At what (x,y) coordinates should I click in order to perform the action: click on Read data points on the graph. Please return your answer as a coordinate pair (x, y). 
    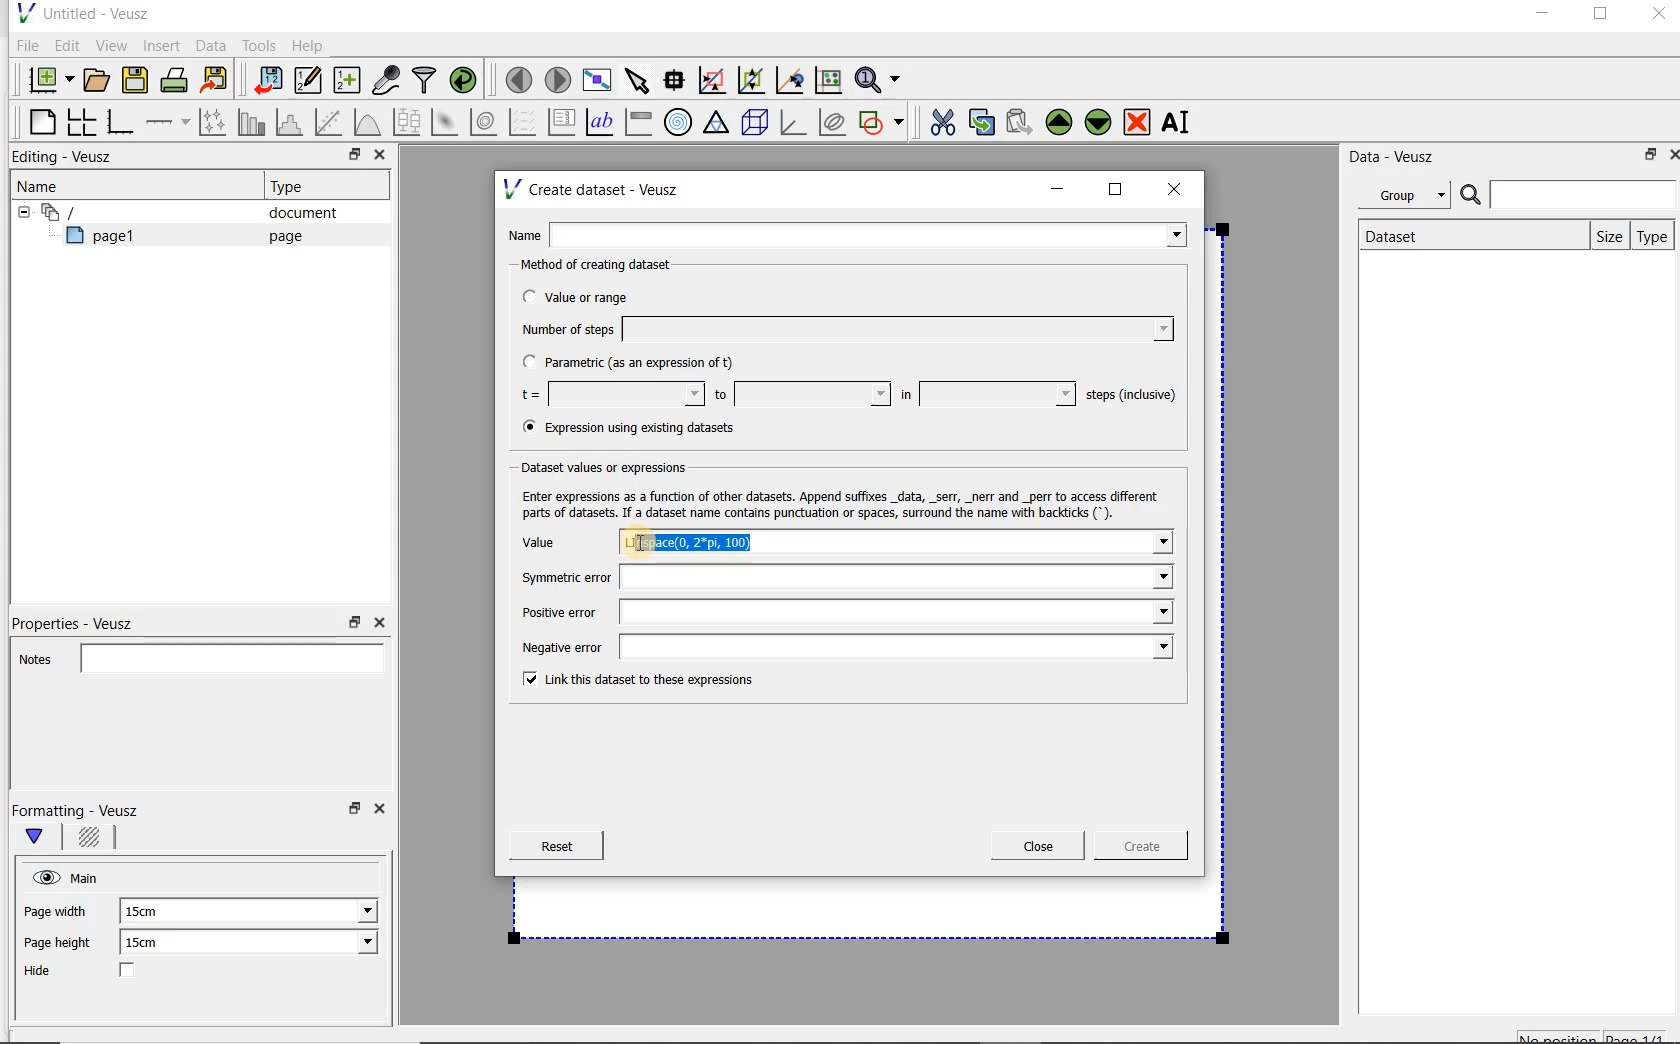
    Looking at the image, I should click on (677, 81).